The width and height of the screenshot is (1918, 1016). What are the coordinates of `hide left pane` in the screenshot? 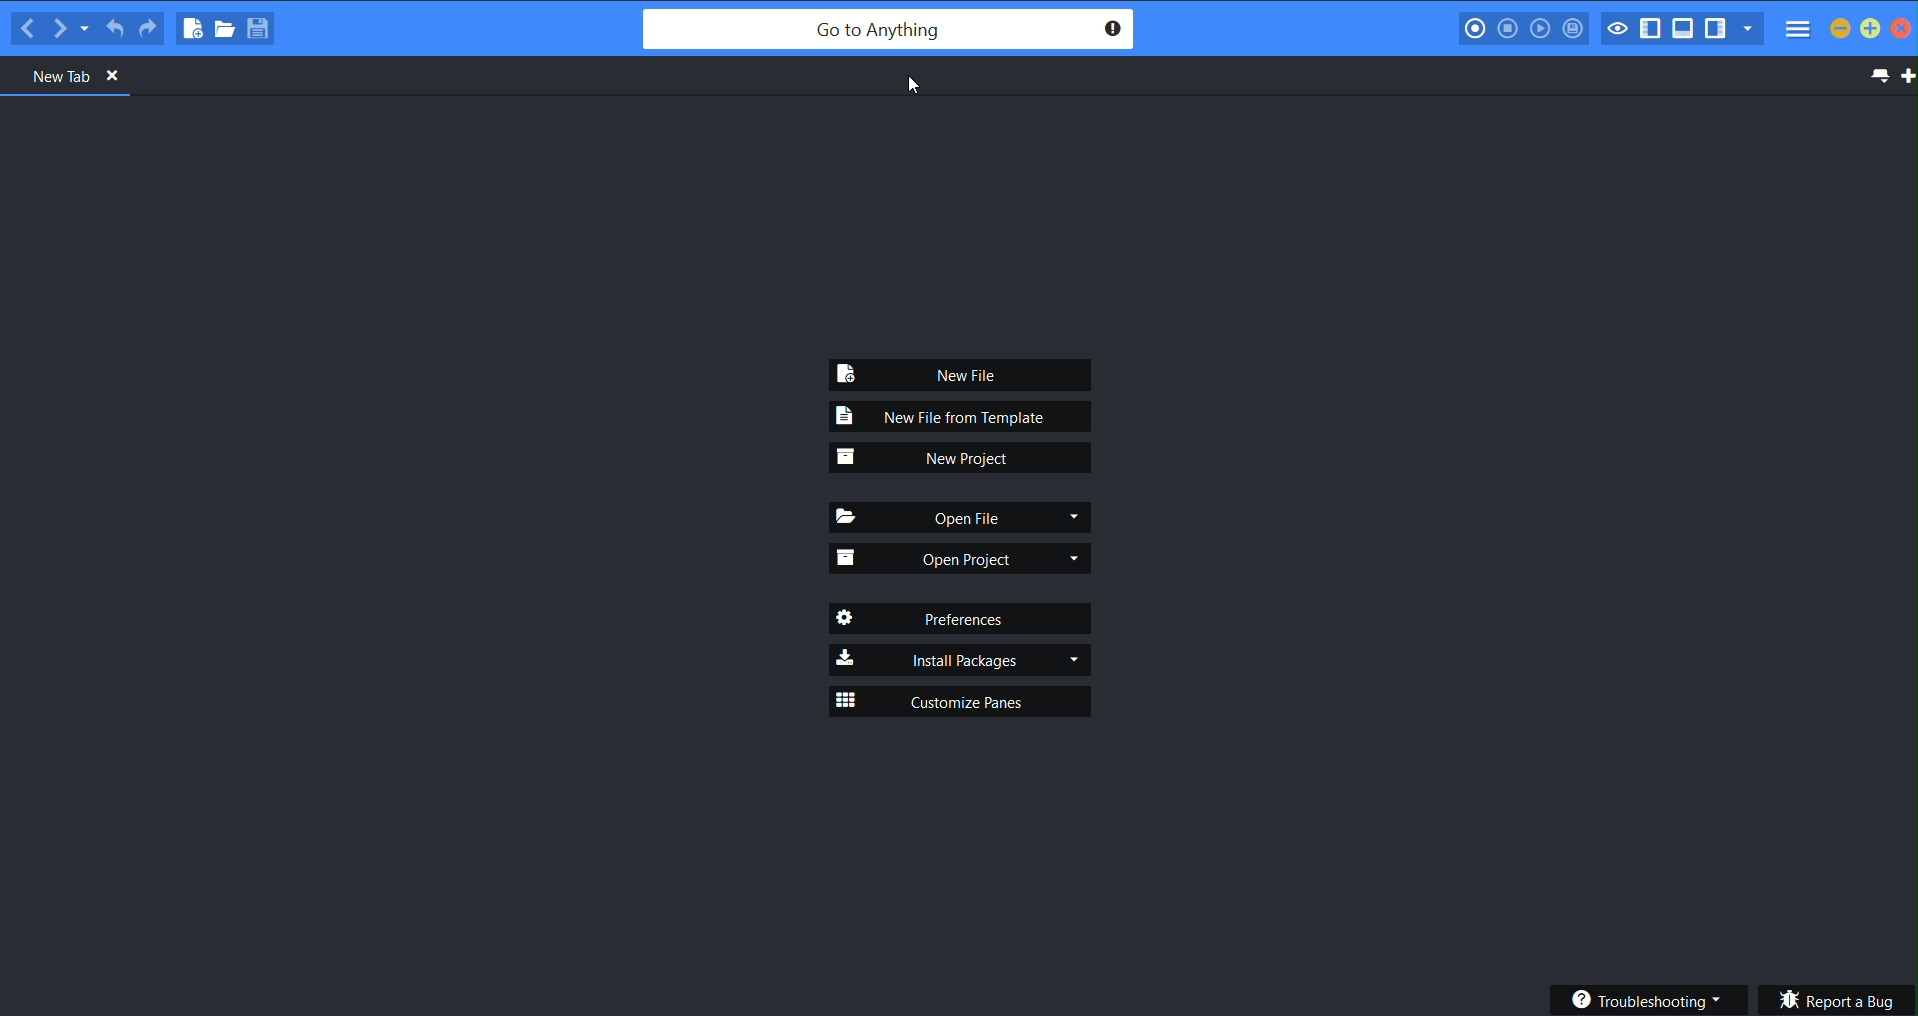 It's located at (1654, 30).